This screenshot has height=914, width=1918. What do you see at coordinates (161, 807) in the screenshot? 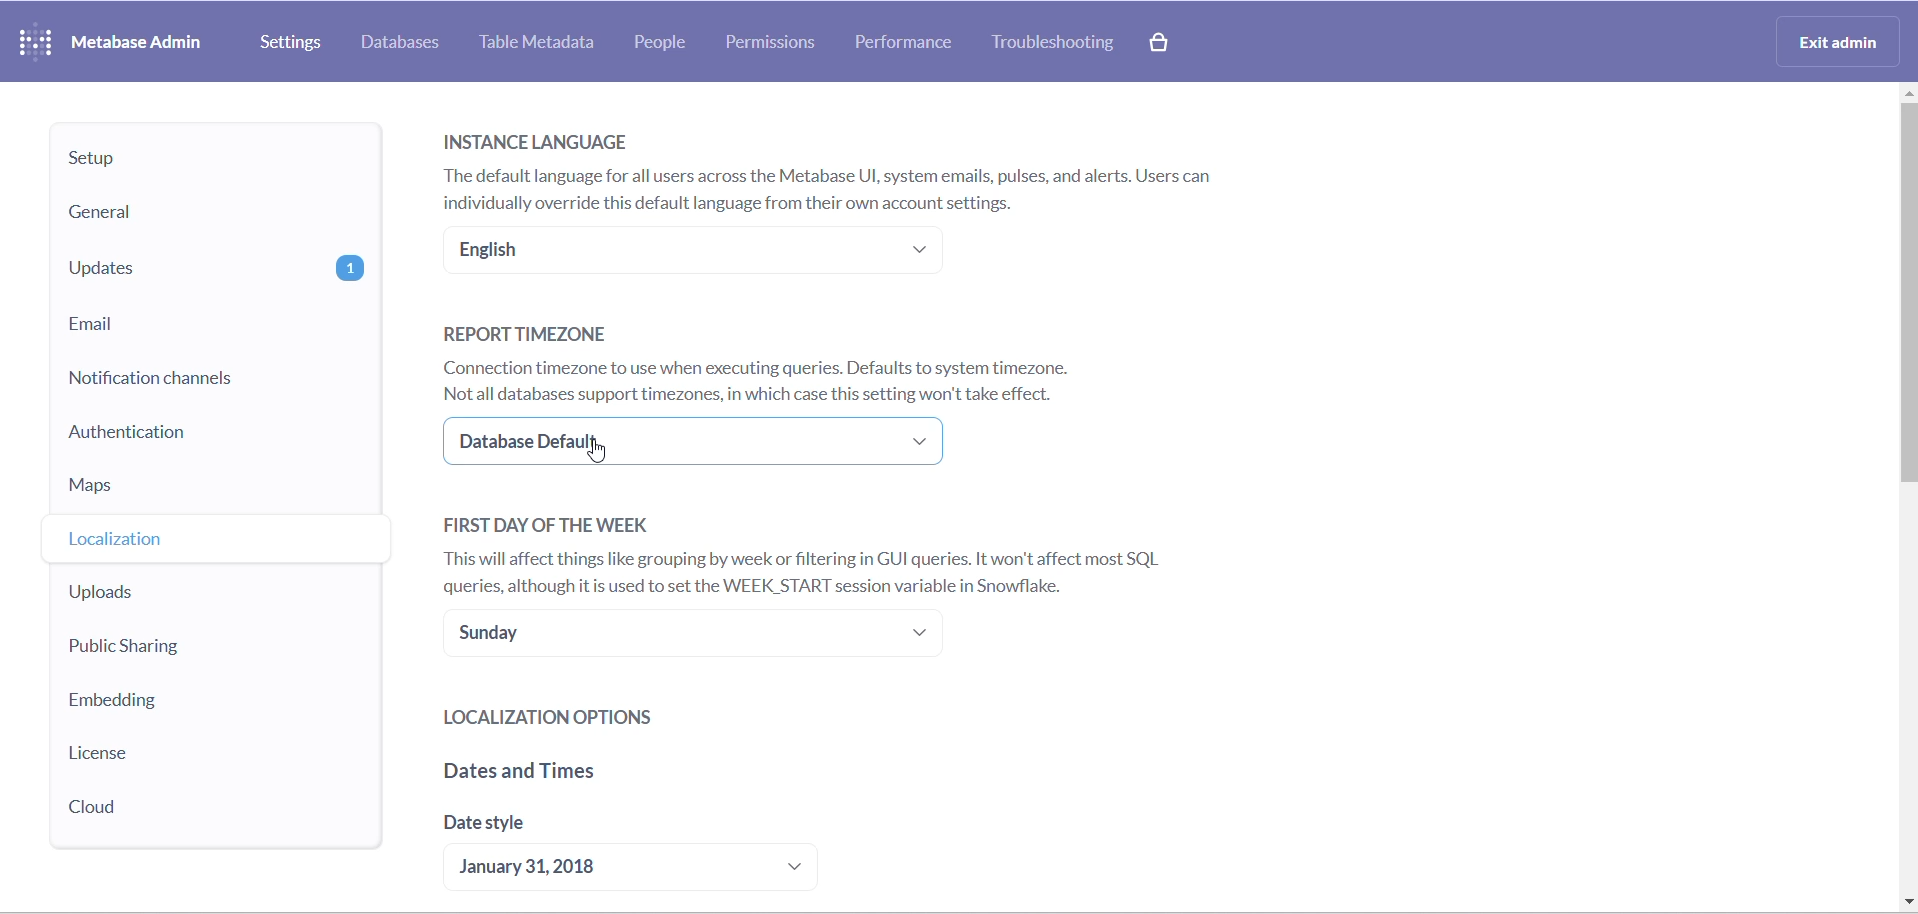
I see `CLOUD` at bounding box center [161, 807].